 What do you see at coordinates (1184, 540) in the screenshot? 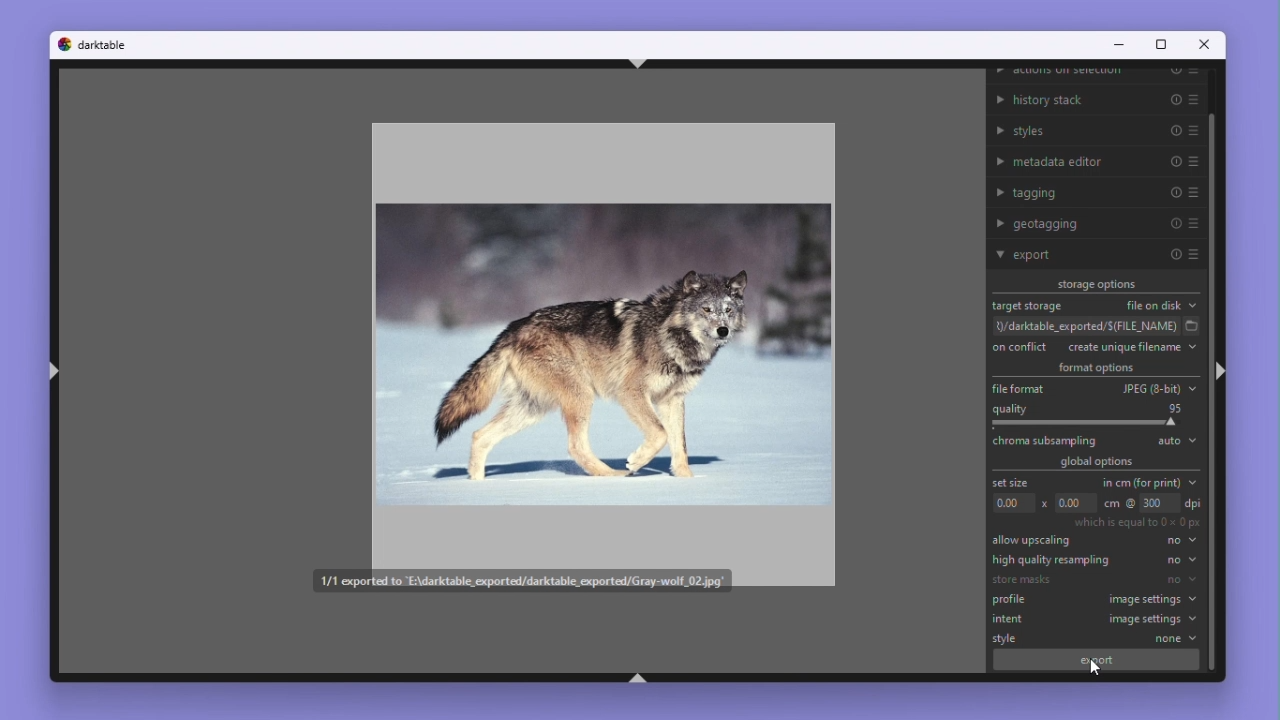
I see `no` at bounding box center [1184, 540].